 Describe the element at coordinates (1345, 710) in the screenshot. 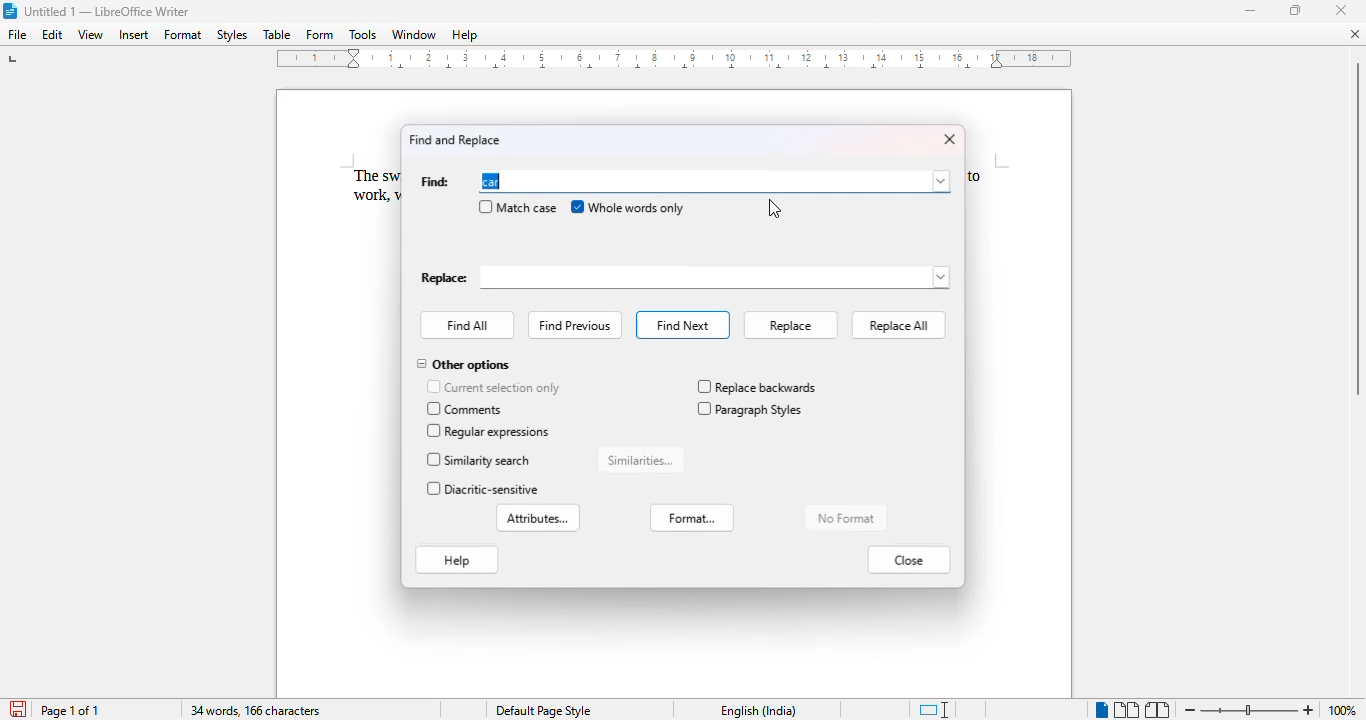

I see `100% (current zoom level)` at that location.